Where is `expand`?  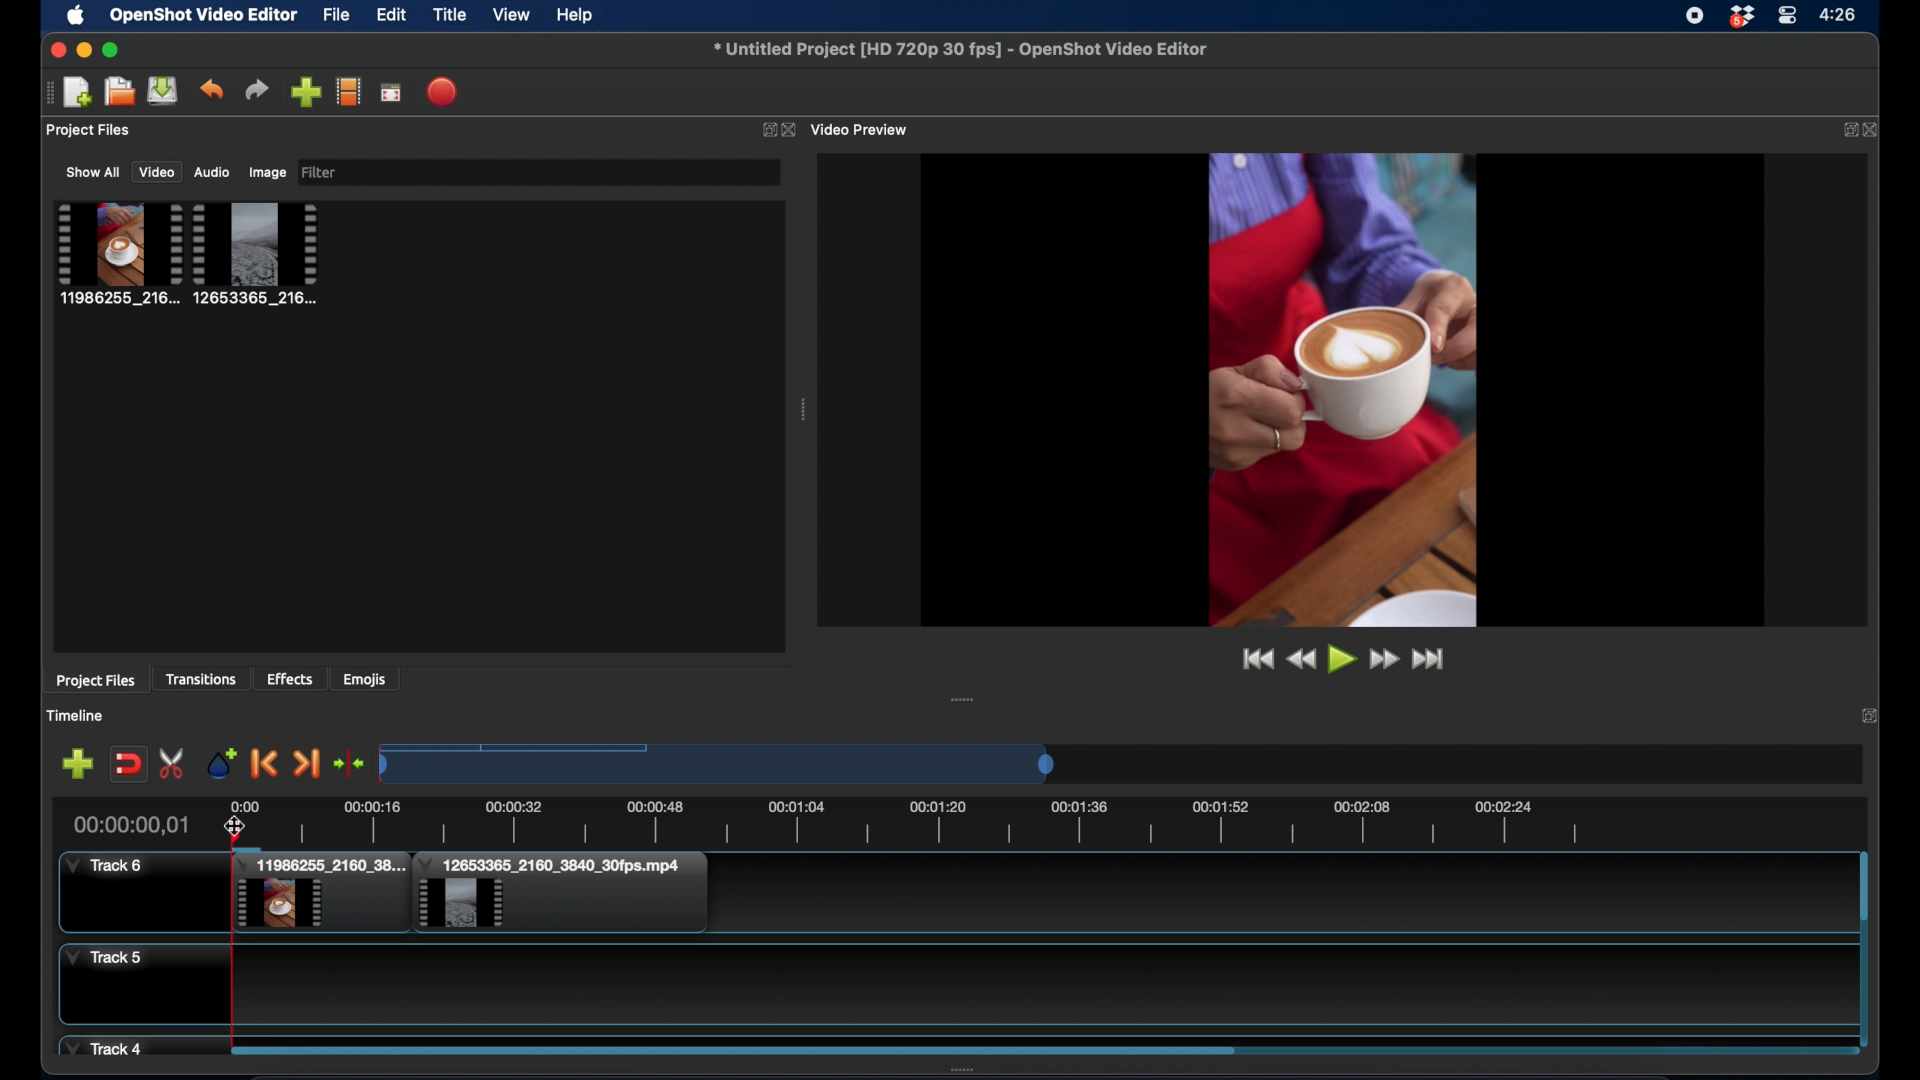
expand is located at coordinates (1845, 129).